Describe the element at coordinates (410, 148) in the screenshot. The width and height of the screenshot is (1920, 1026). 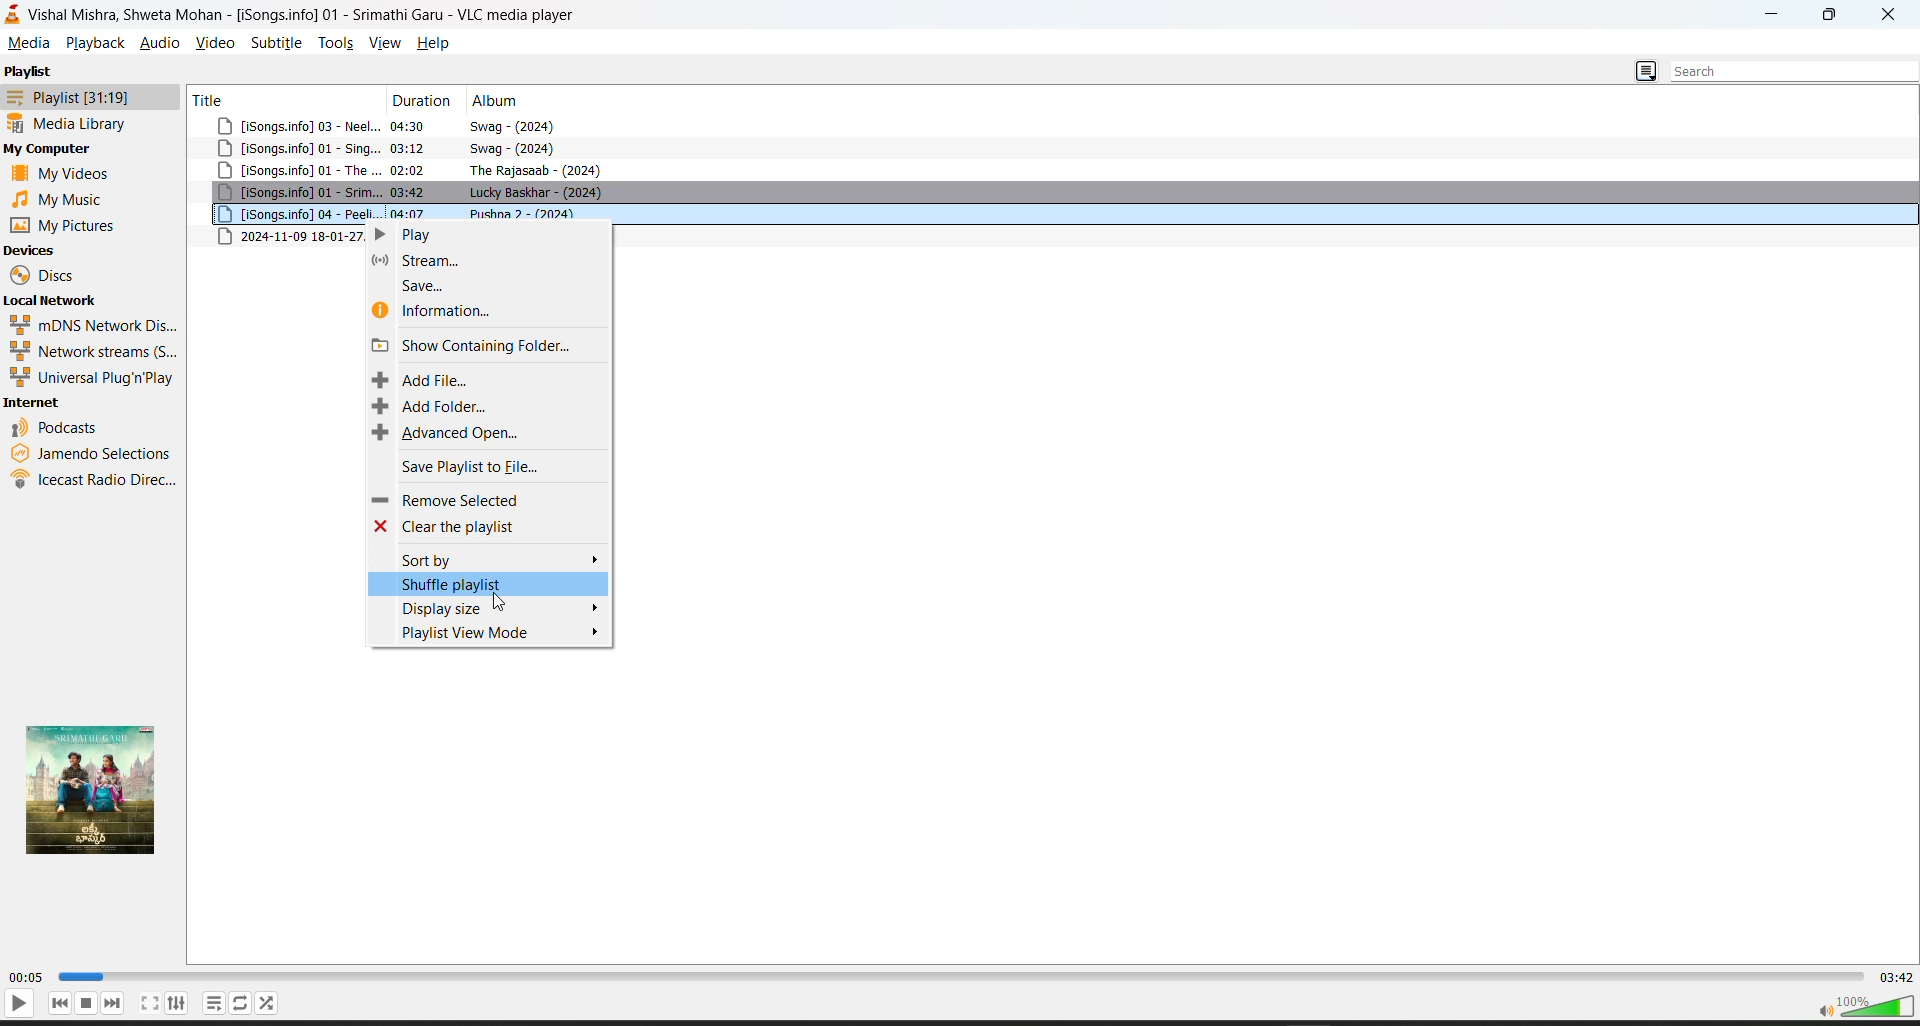
I see `03:12` at that location.